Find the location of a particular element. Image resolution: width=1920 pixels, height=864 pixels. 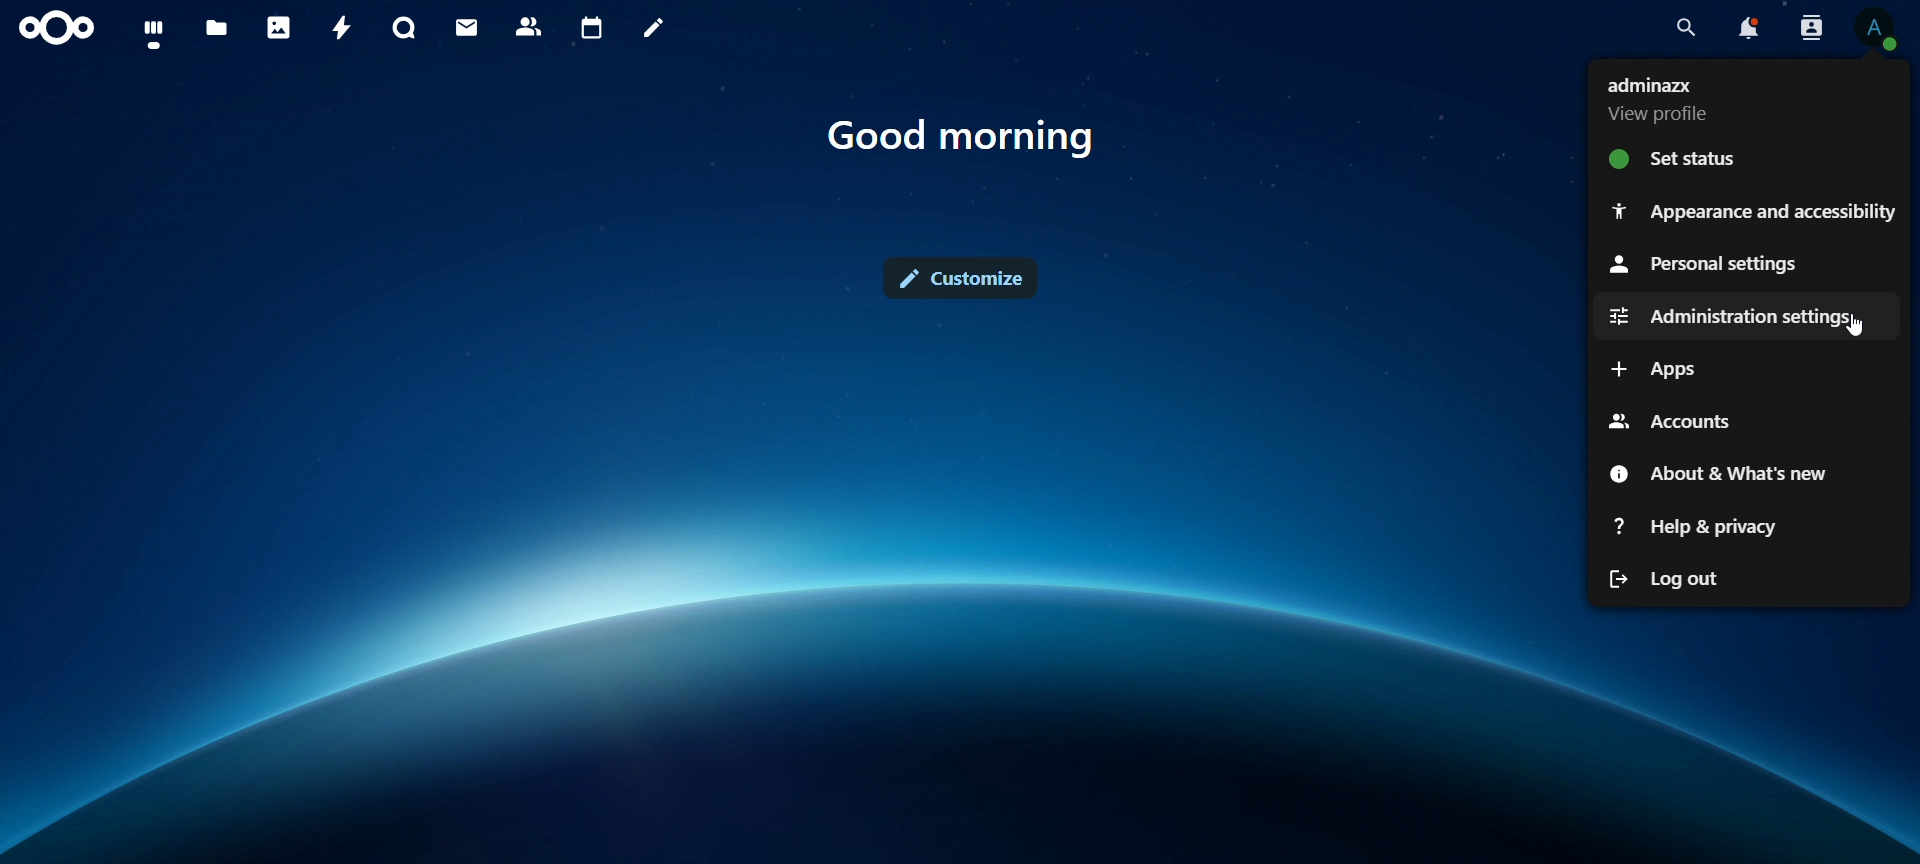

cursor is located at coordinates (1857, 328).